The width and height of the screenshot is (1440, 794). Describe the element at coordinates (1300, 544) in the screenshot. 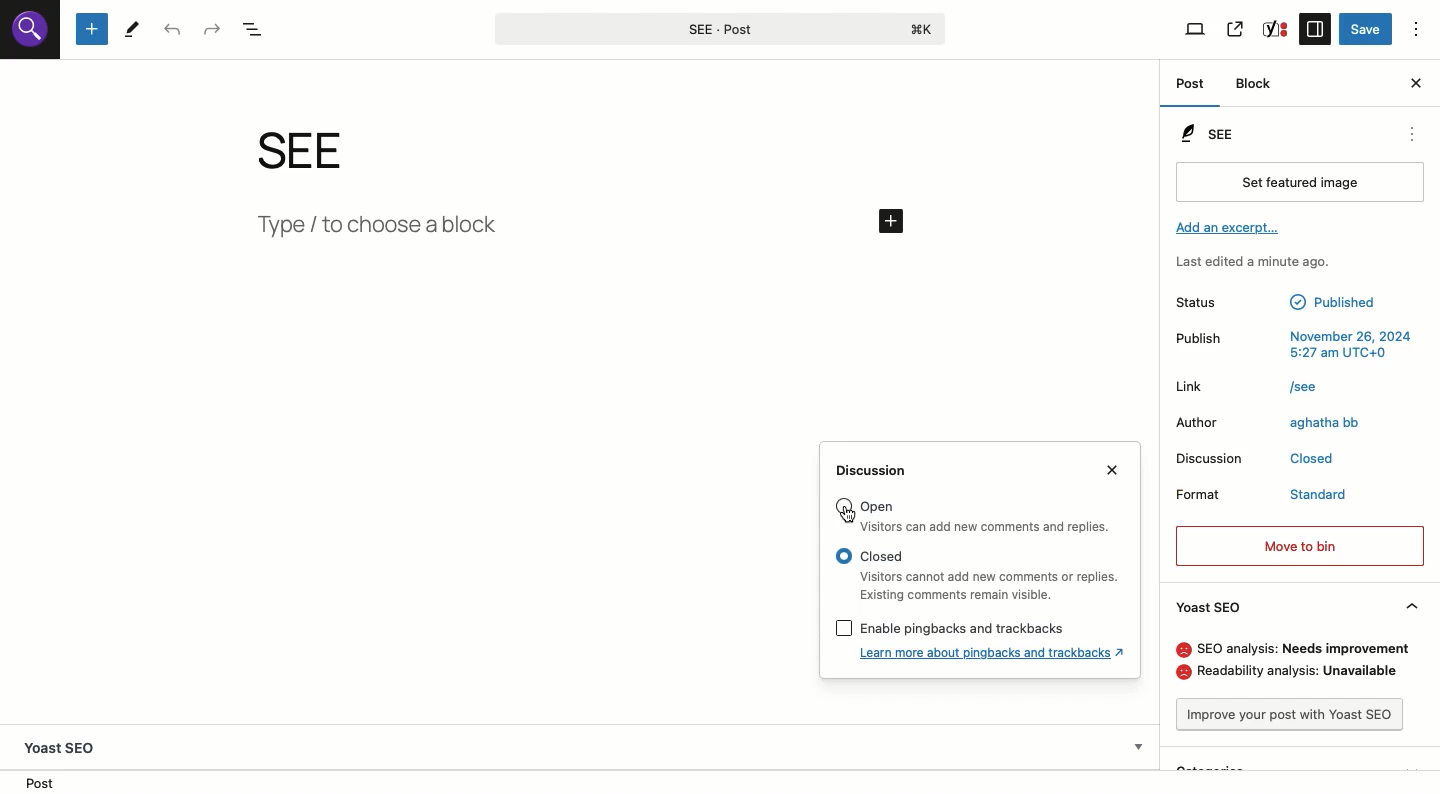

I see `Move to bin` at that location.